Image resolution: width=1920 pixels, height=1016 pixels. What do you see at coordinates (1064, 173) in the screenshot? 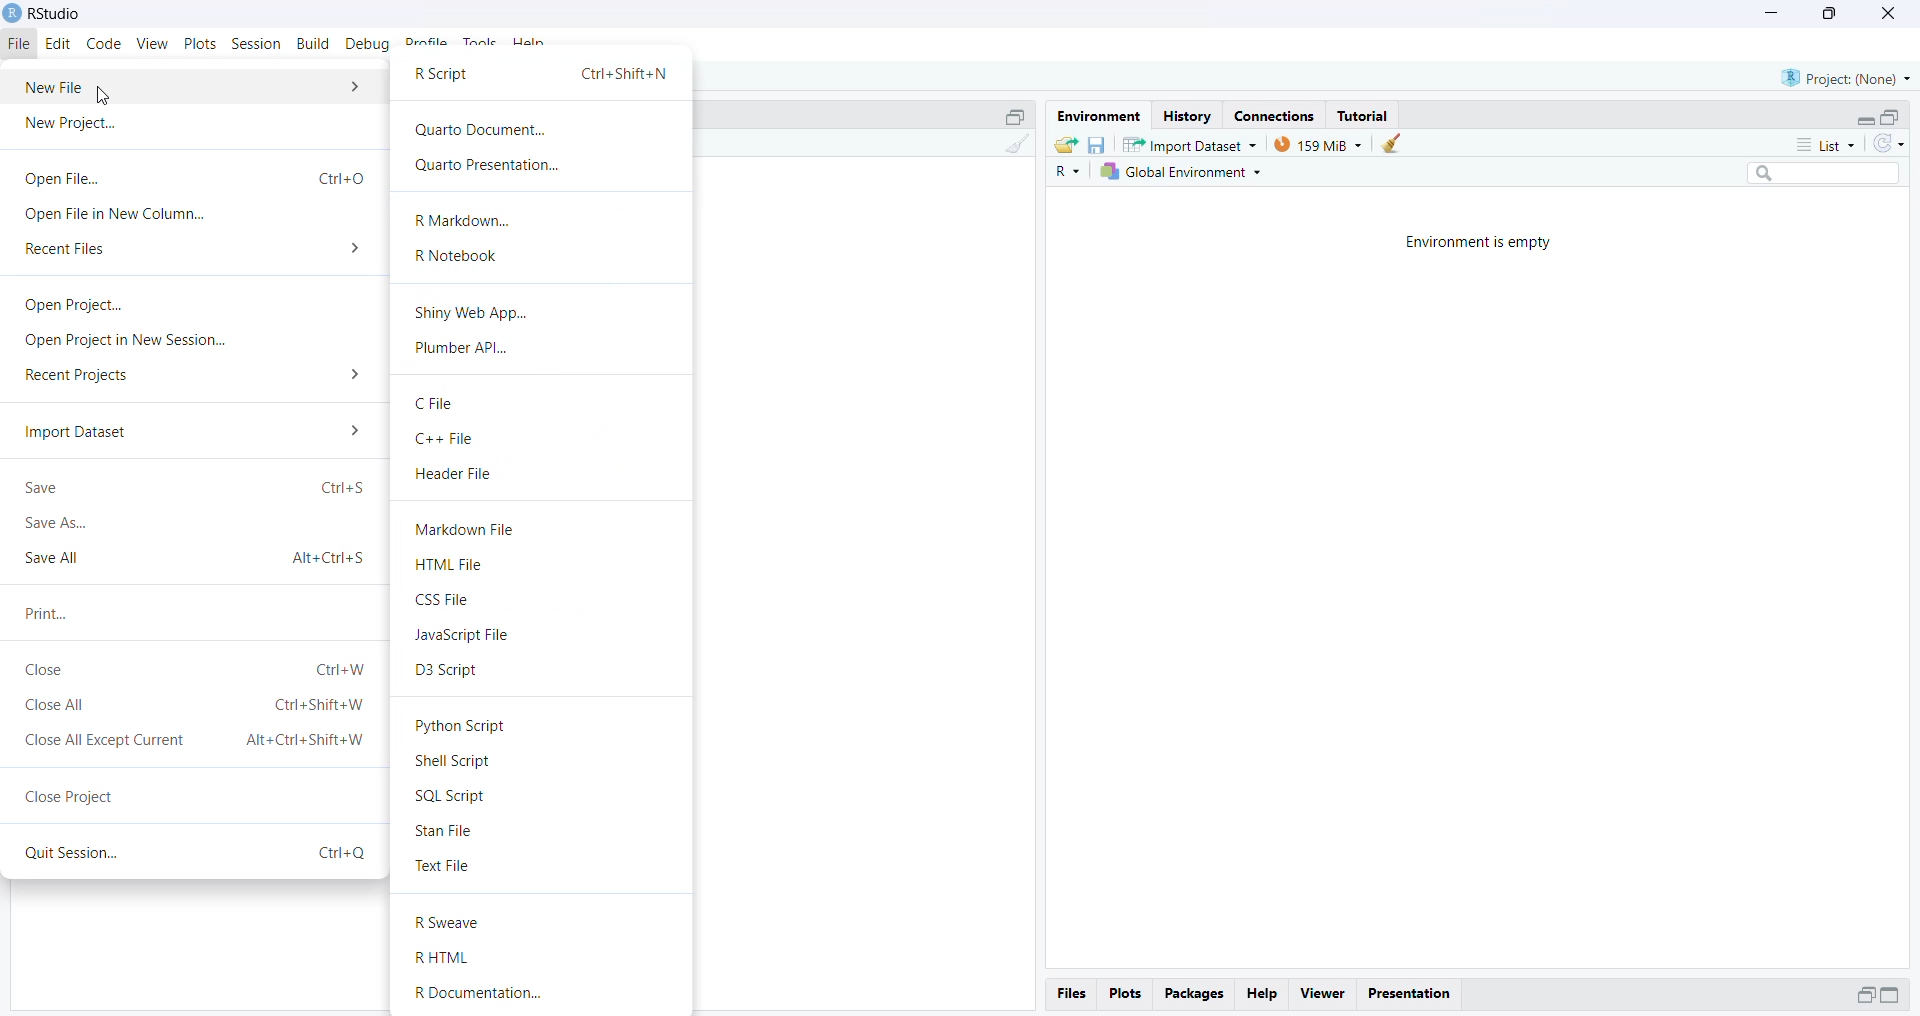
I see `R` at bounding box center [1064, 173].